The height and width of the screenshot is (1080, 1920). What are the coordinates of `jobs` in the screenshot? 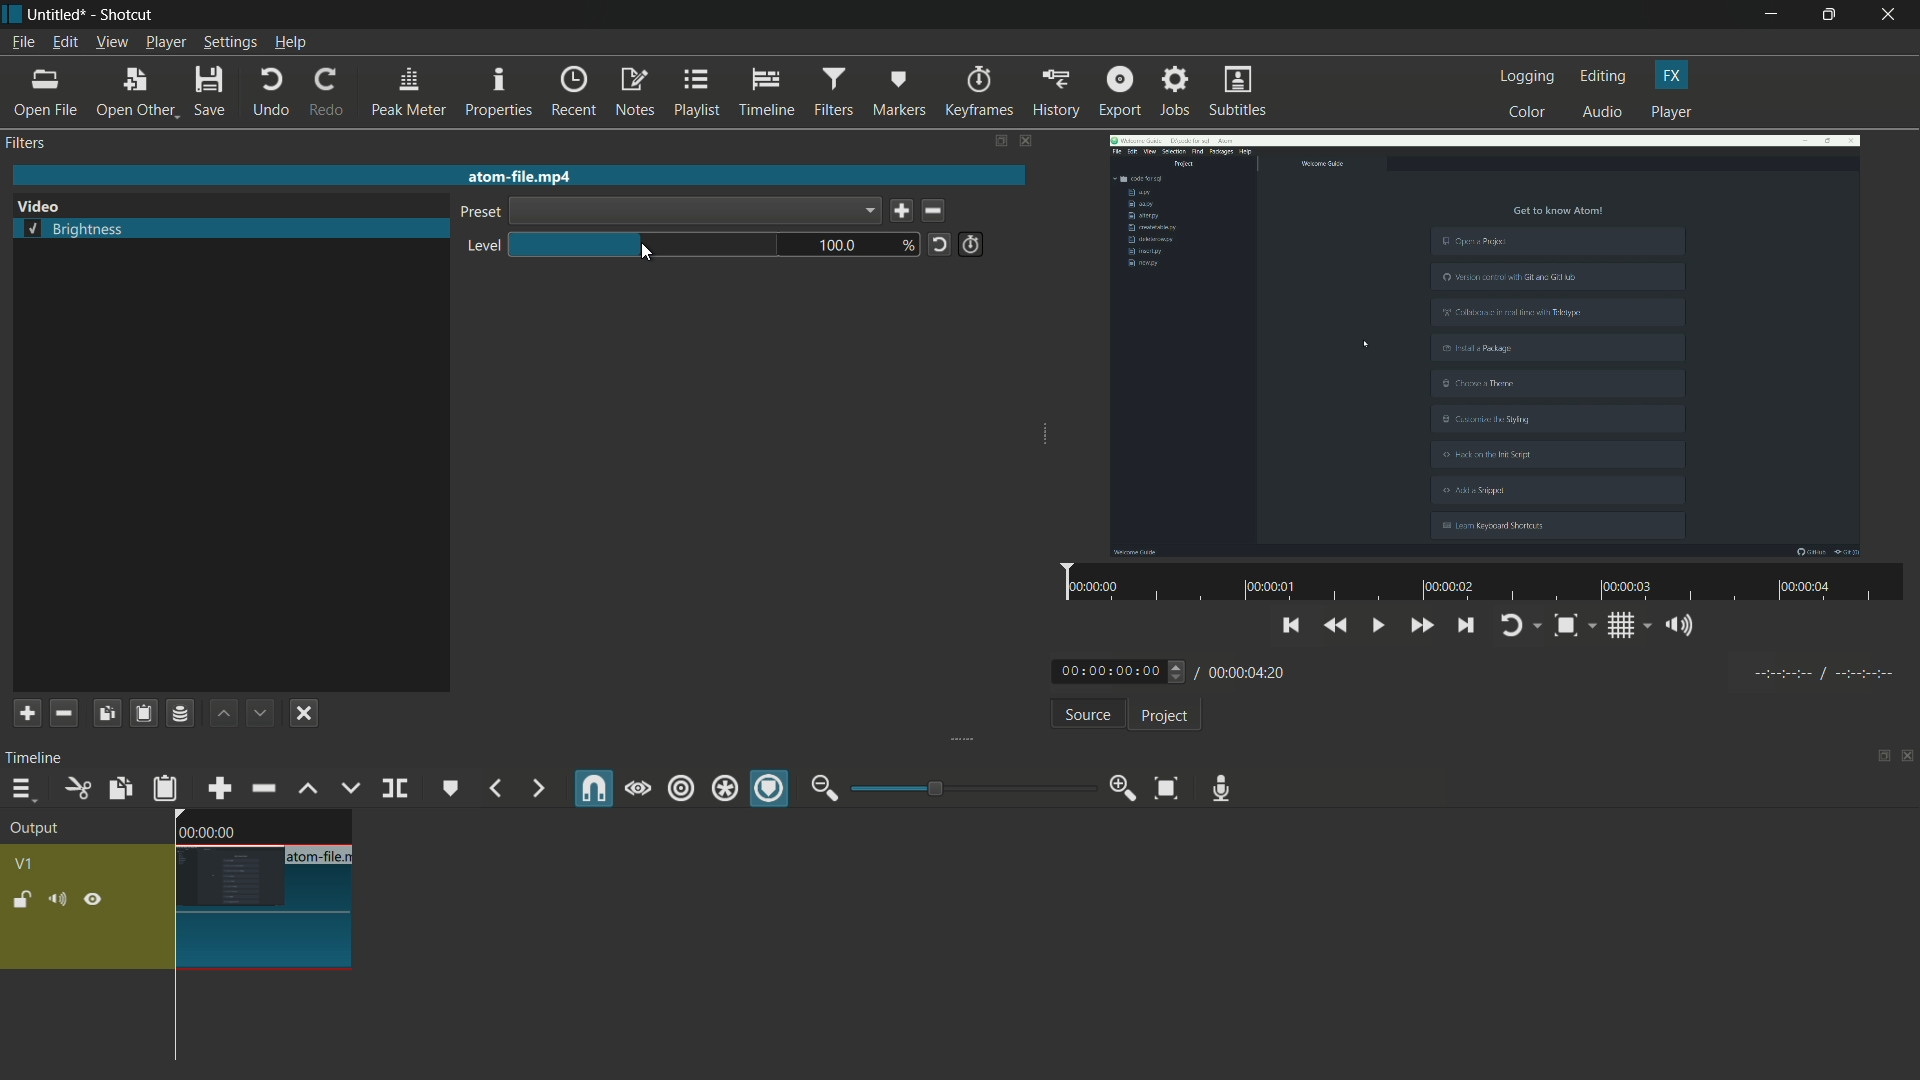 It's located at (1175, 92).